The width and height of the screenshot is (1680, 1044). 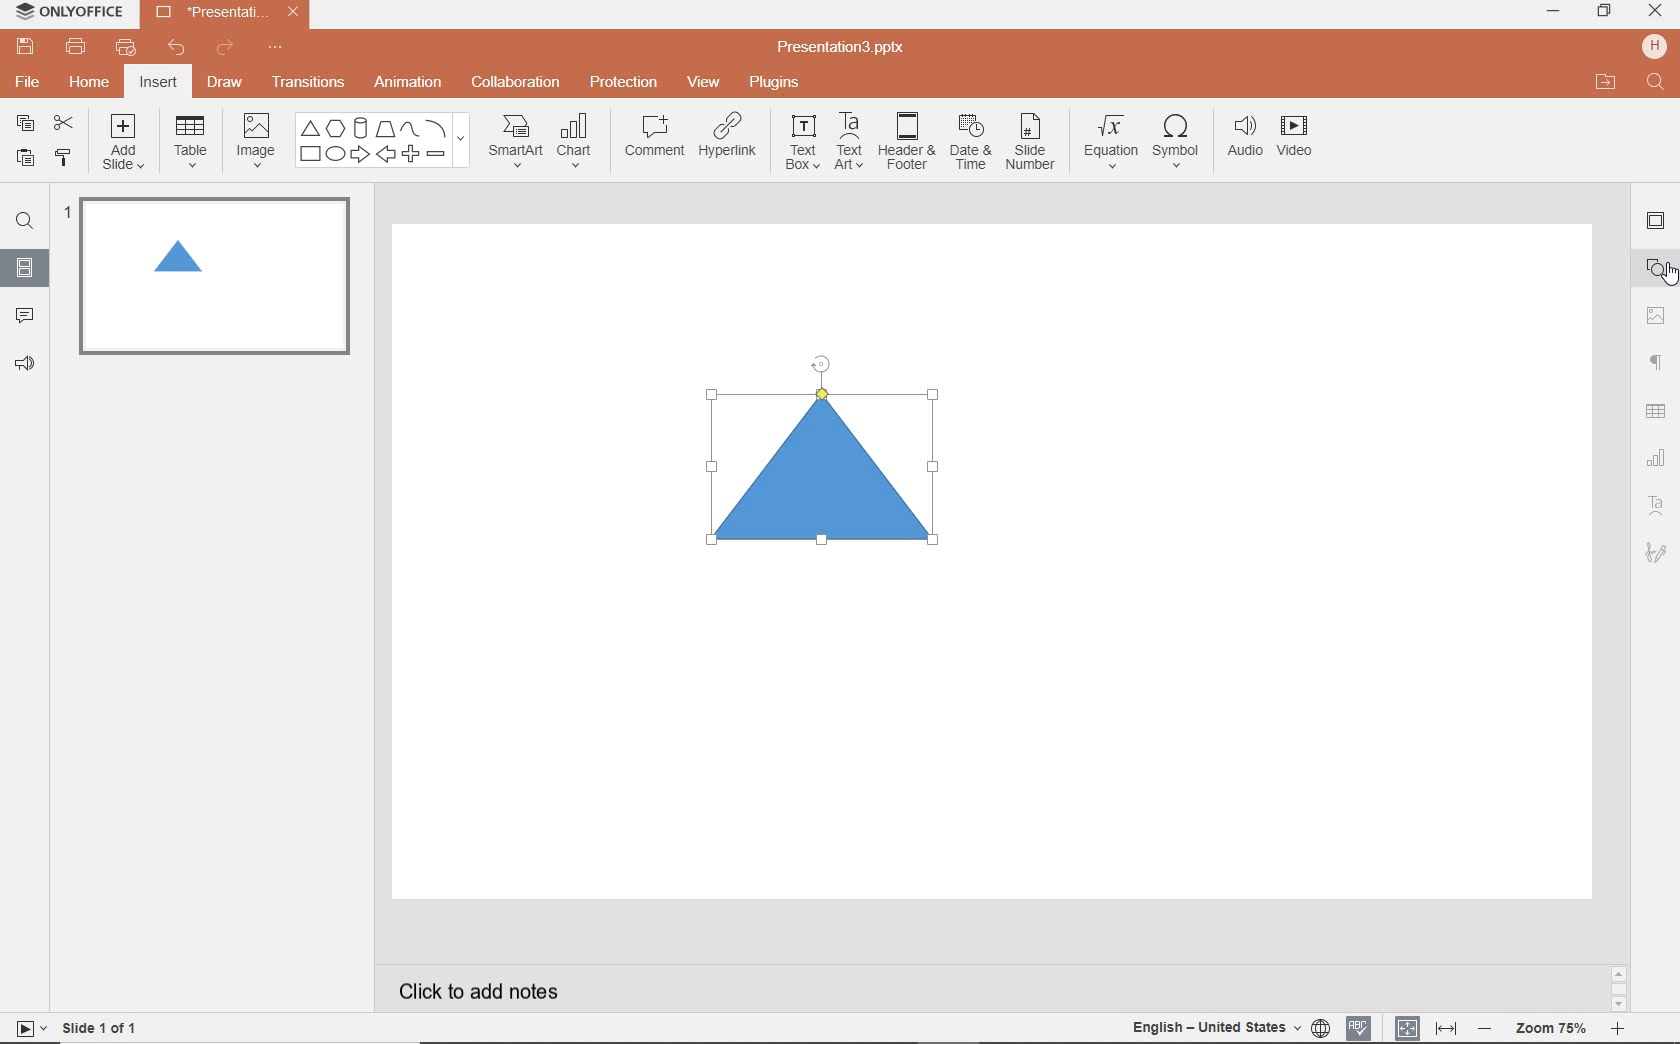 What do you see at coordinates (382, 141) in the screenshot?
I see `SHAPES` at bounding box center [382, 141].